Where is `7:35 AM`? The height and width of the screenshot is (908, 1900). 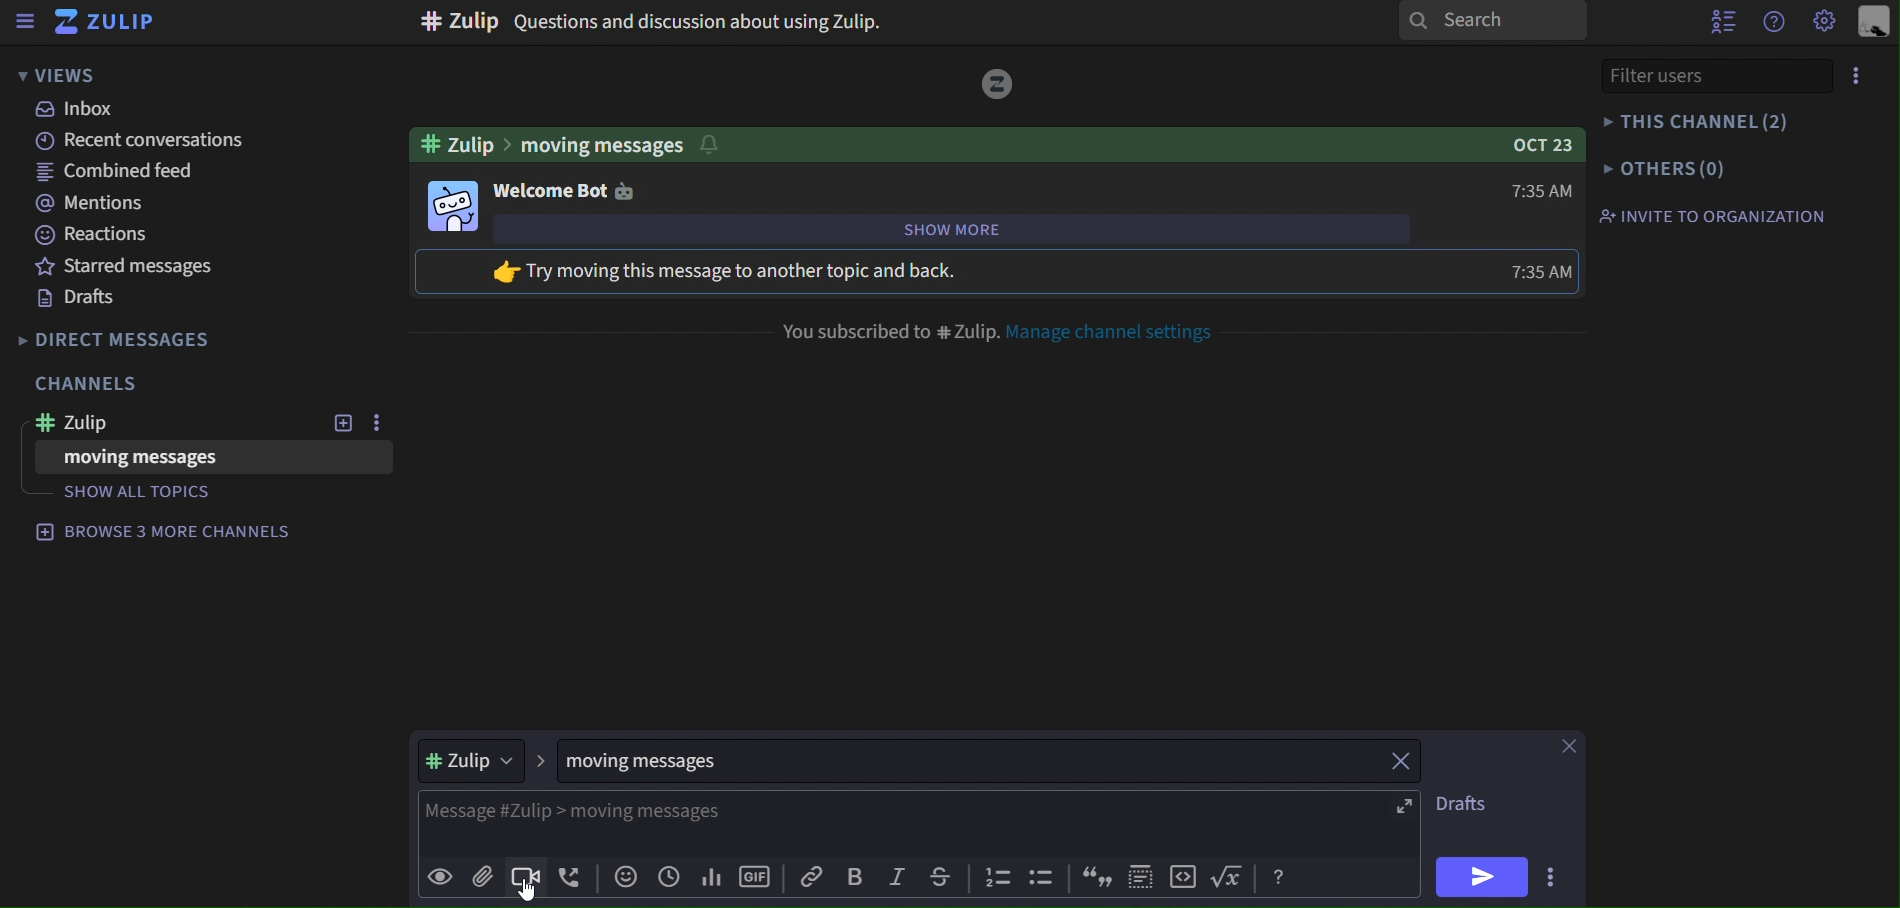 7:35 AM is located at coordinates (1545, 272).